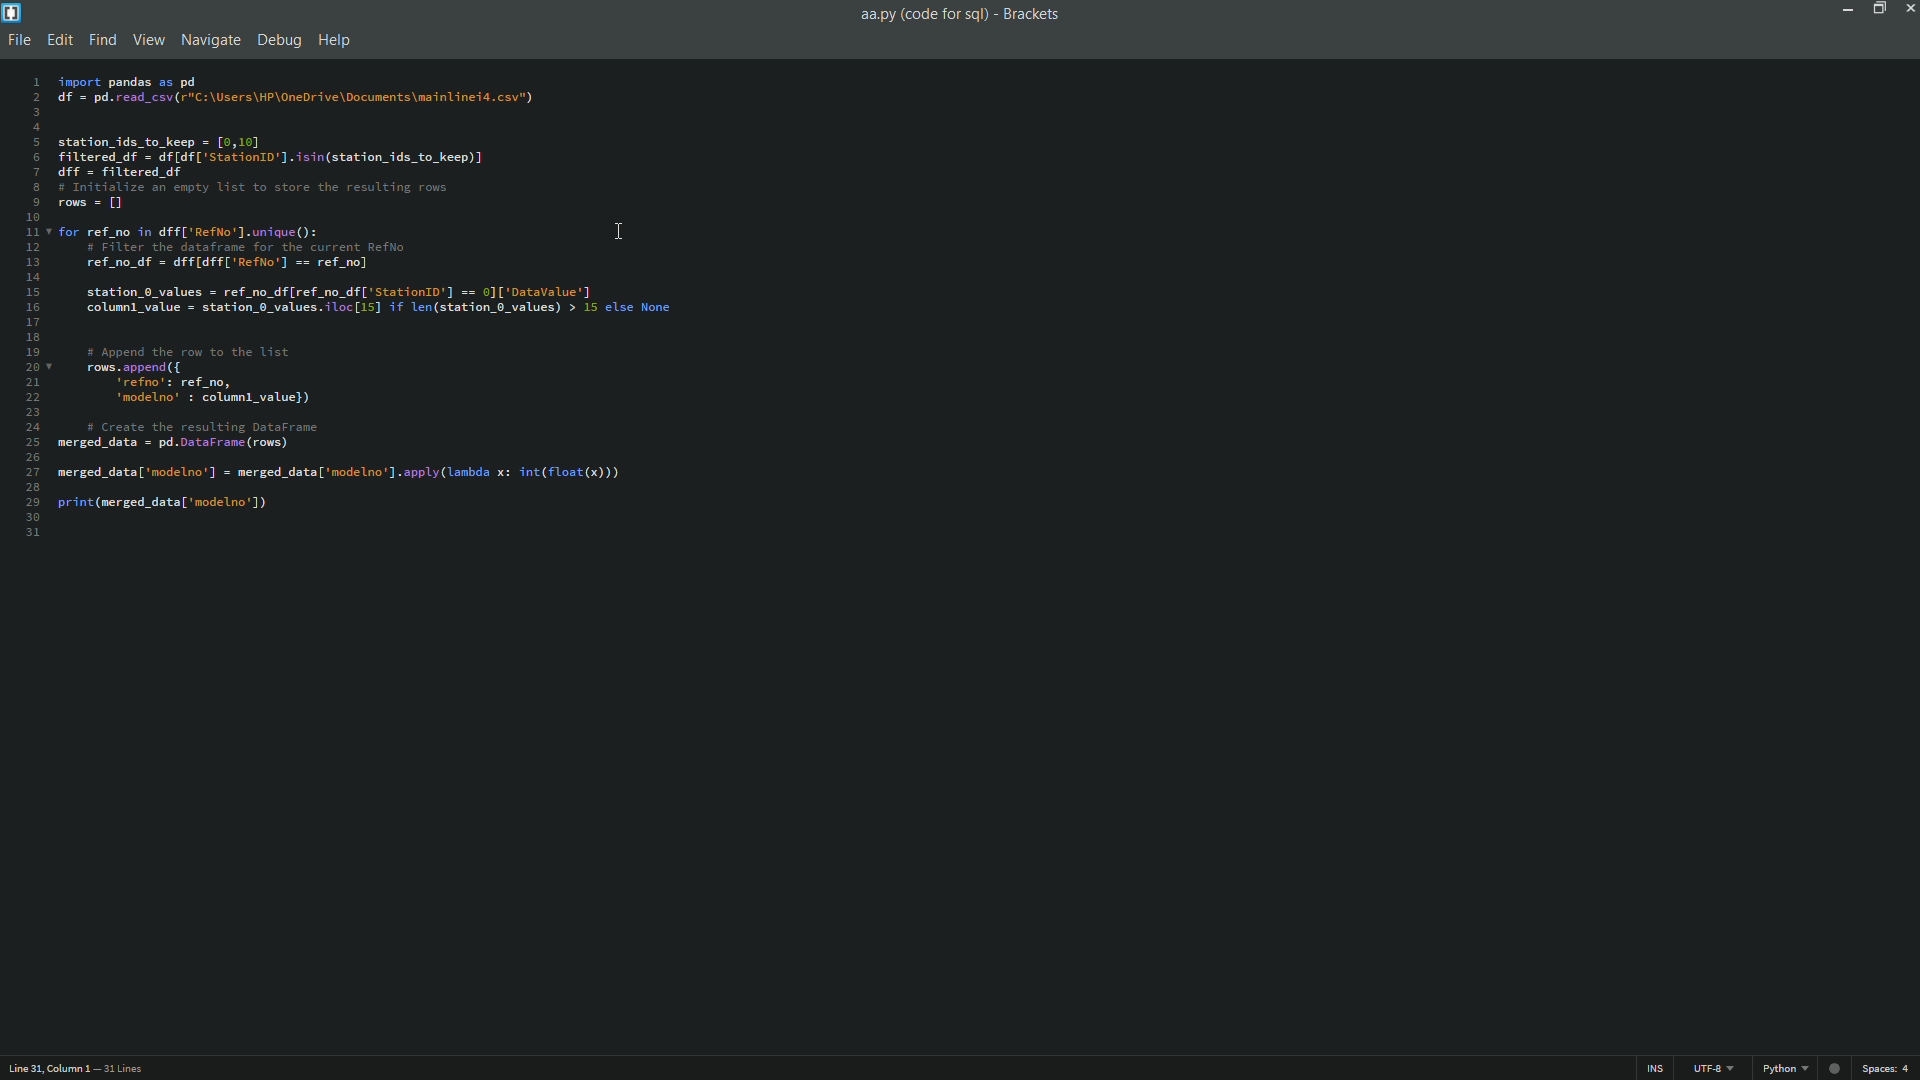 The height and width of the screenshot is (1080, 1920). I want to click on file menu, so click(19, 40).